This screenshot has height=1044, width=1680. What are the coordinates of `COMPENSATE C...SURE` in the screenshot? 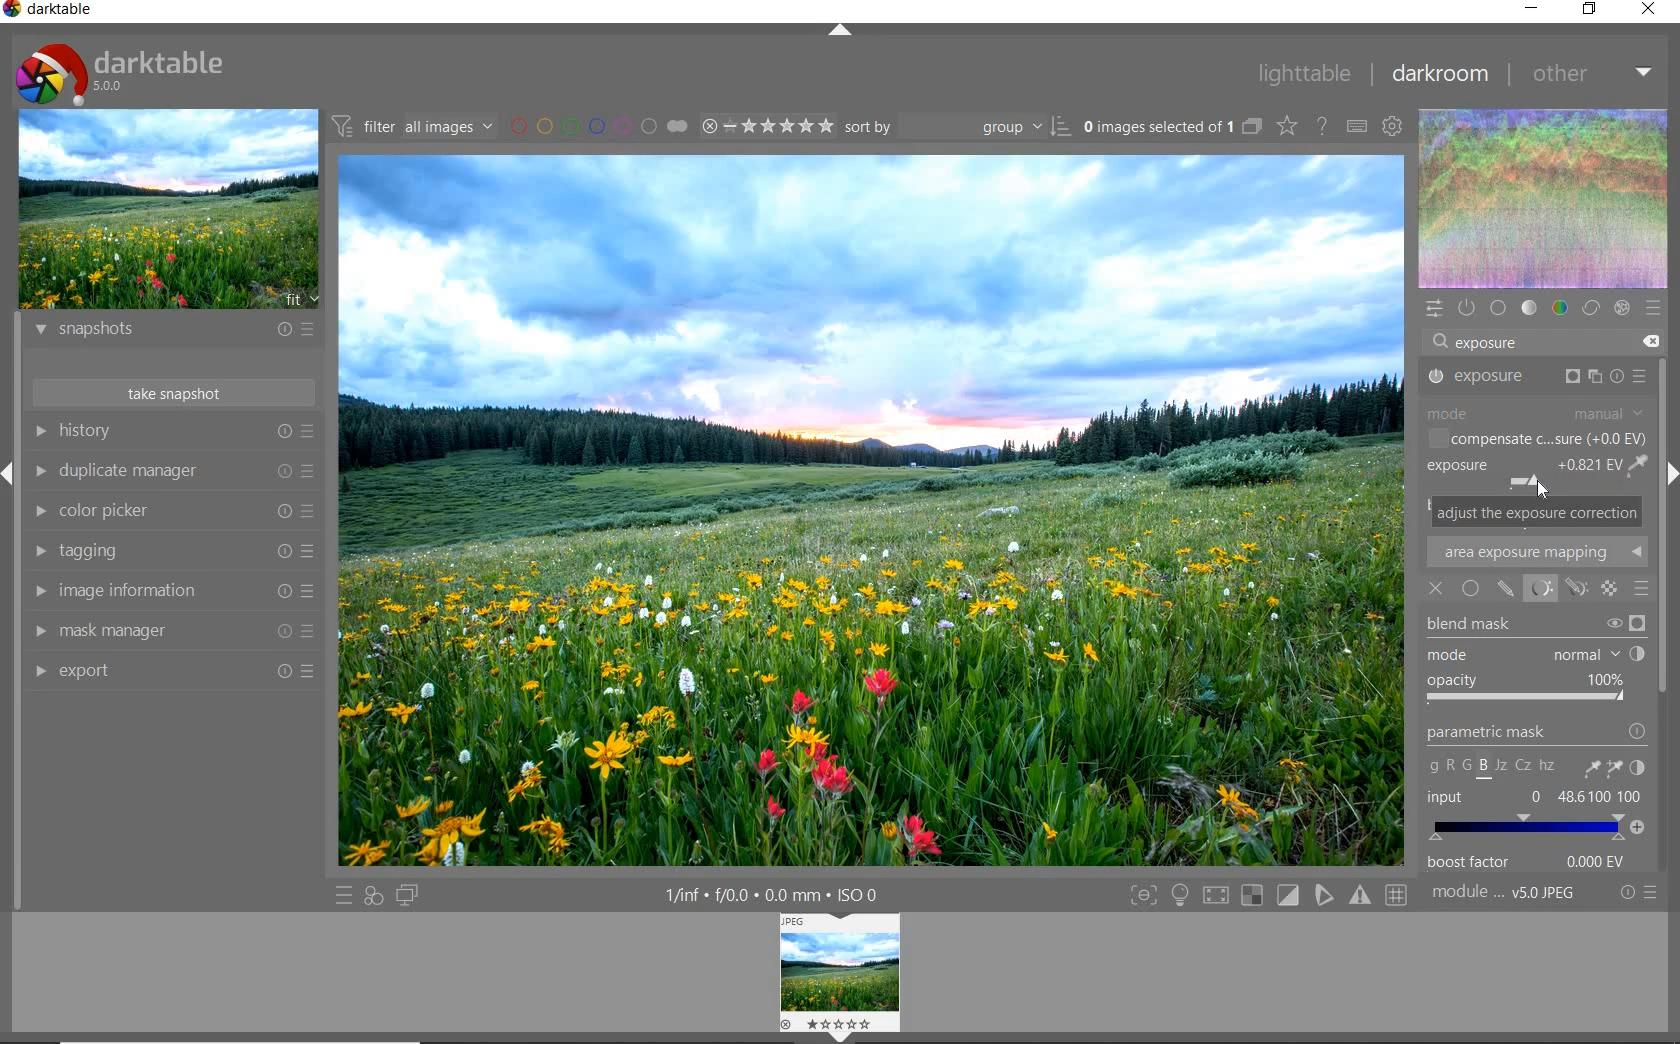 It's located at (1533, 439).